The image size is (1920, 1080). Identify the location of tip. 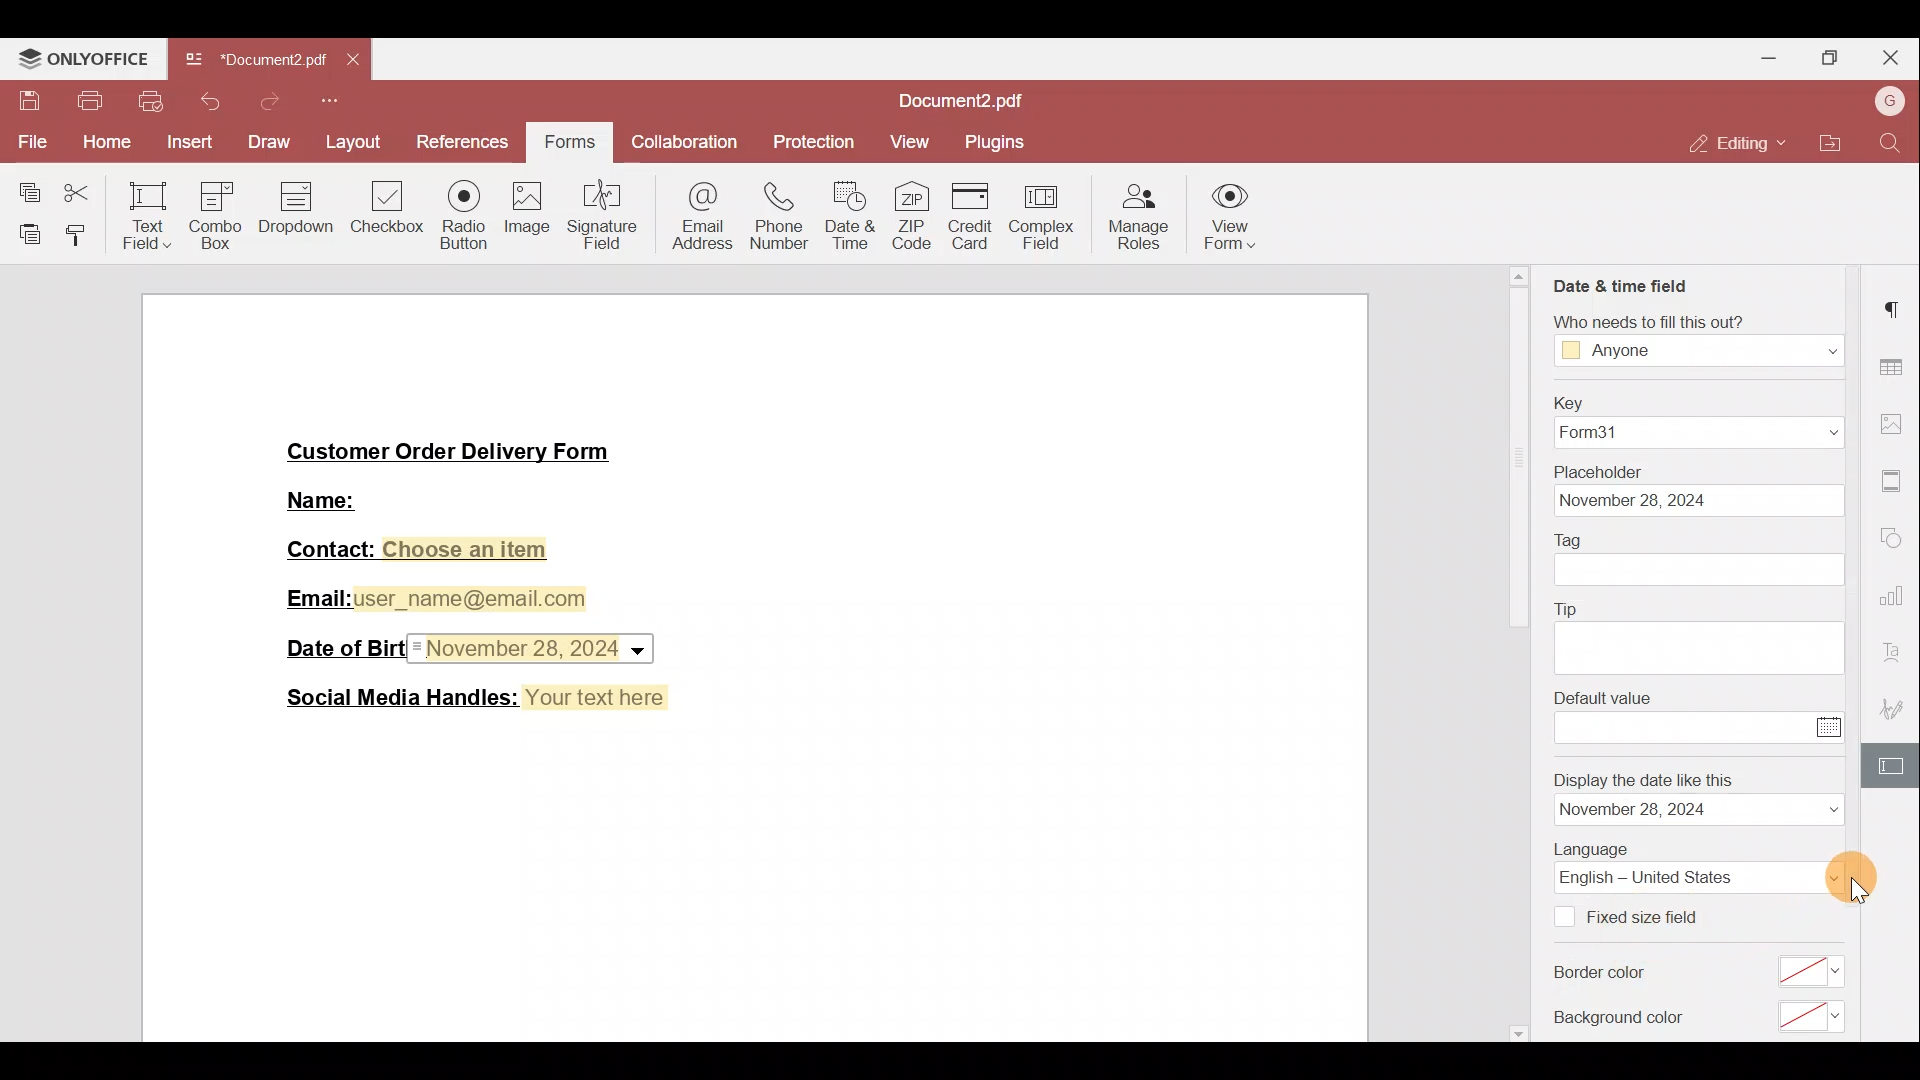
(1701, 650).